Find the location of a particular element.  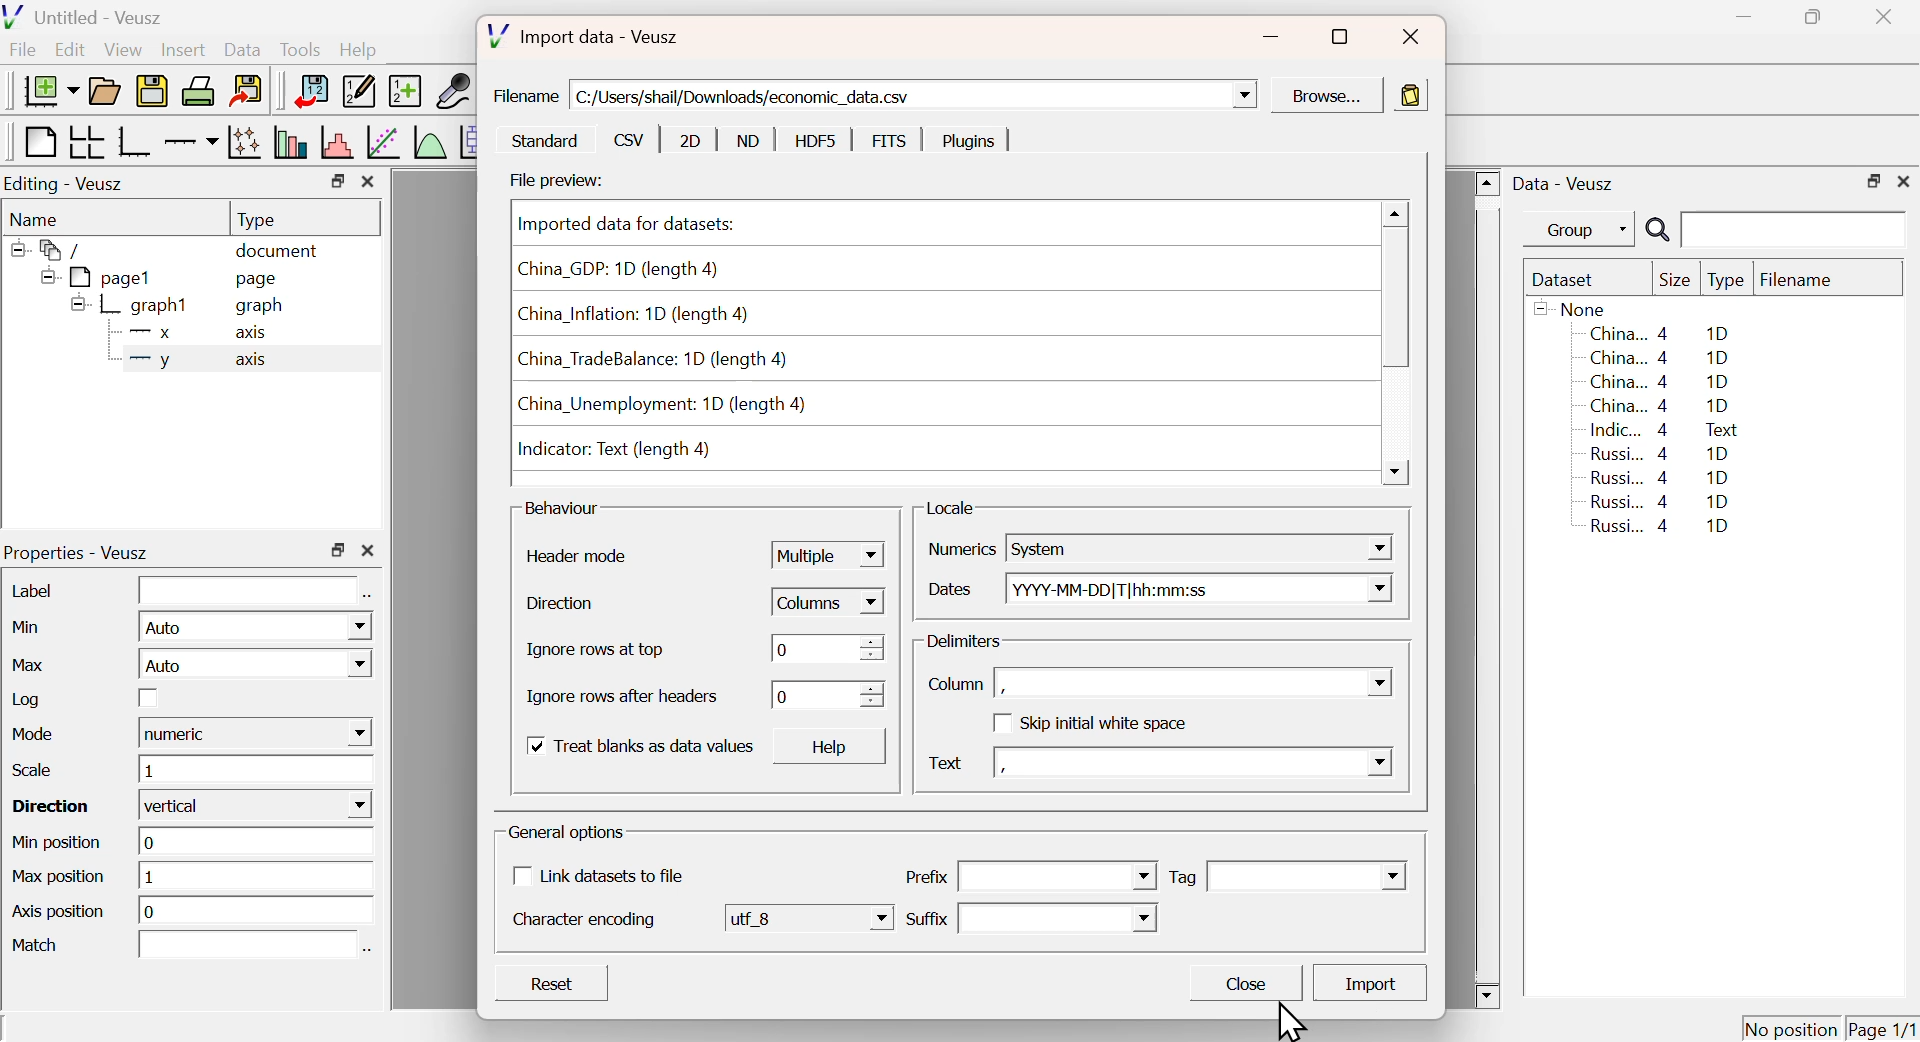

Dropdown is located at coordinates (1055, 876).